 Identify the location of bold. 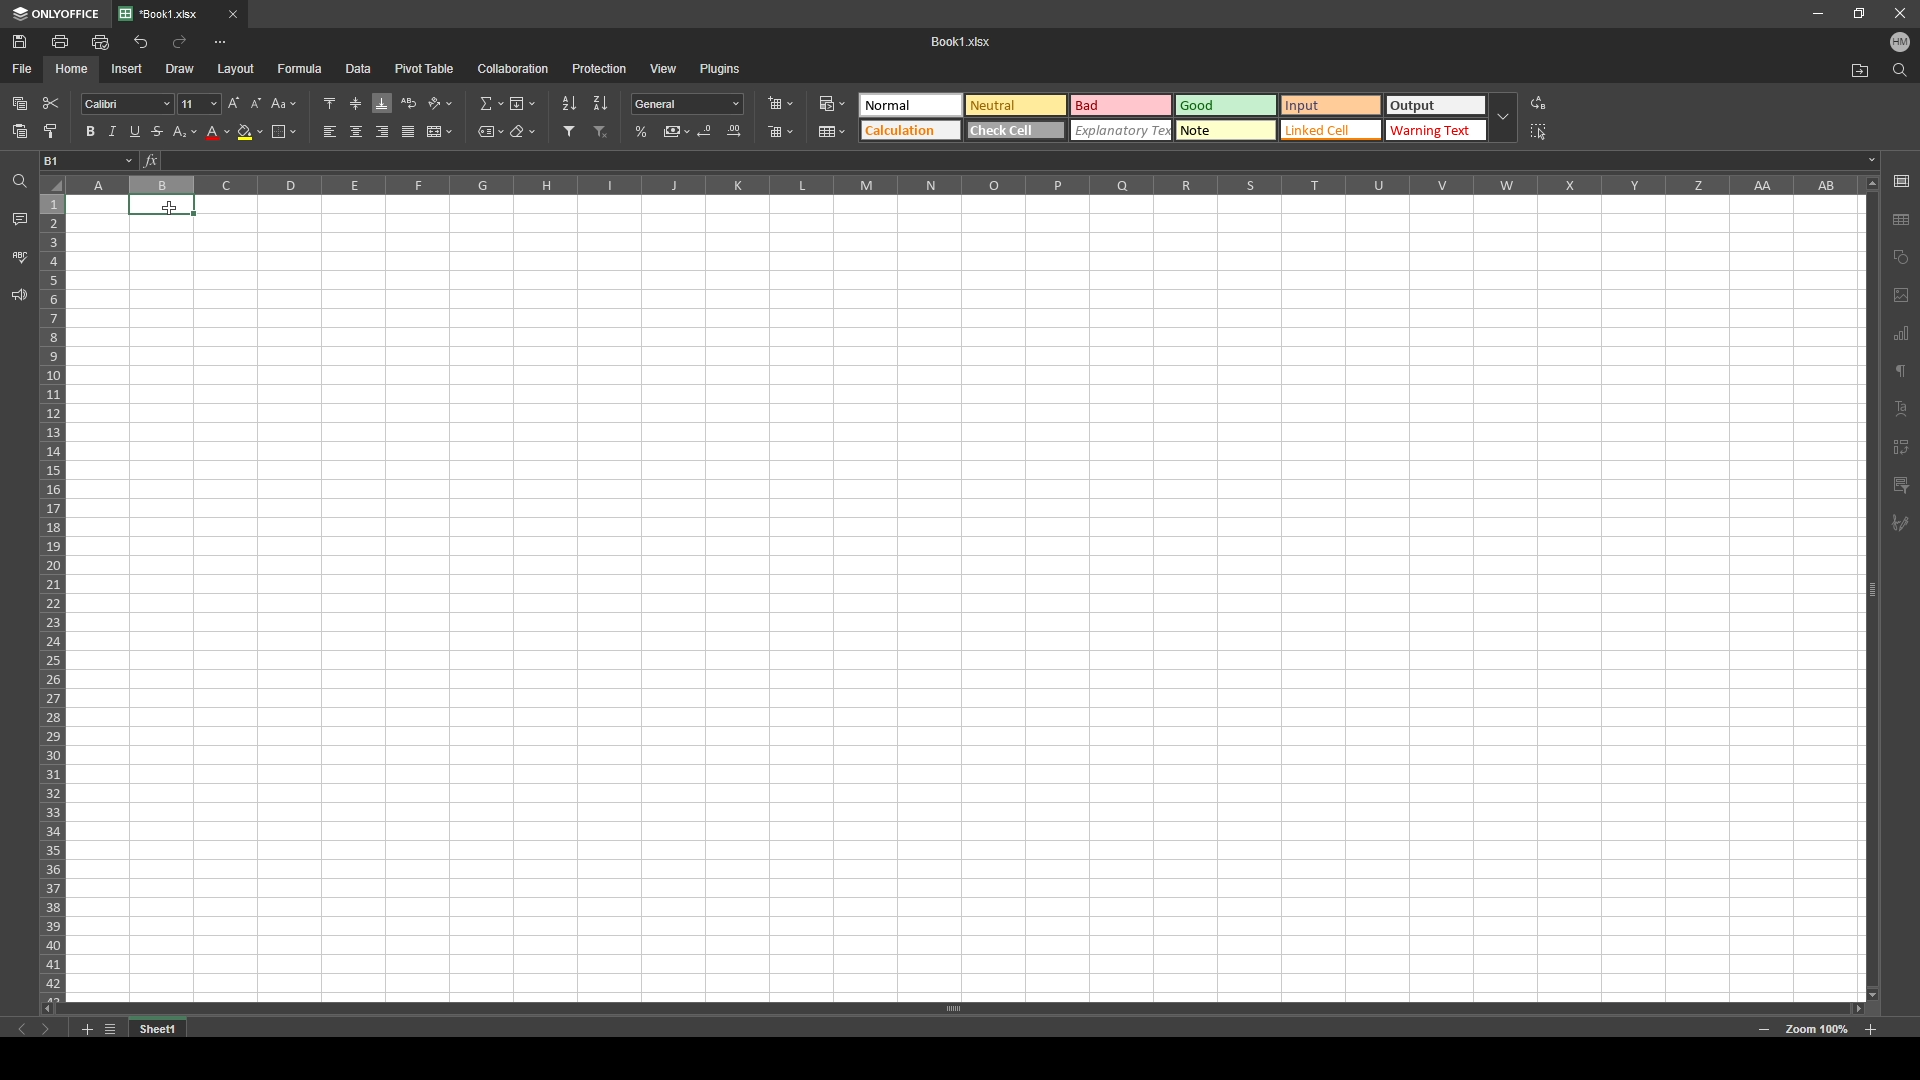
(88, 131).